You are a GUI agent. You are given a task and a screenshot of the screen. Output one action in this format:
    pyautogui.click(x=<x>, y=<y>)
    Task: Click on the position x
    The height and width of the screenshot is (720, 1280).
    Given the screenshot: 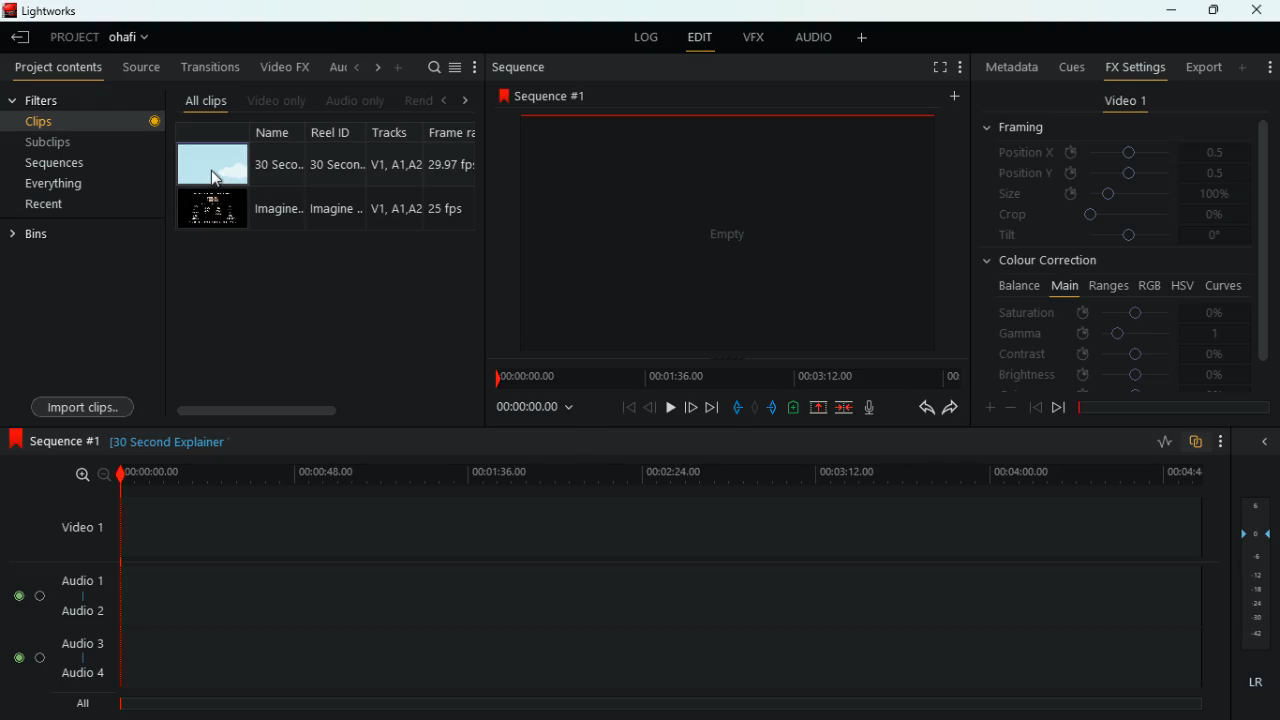 What is the action you would take?
    pyautogui.click(x=1116, y=152)
    